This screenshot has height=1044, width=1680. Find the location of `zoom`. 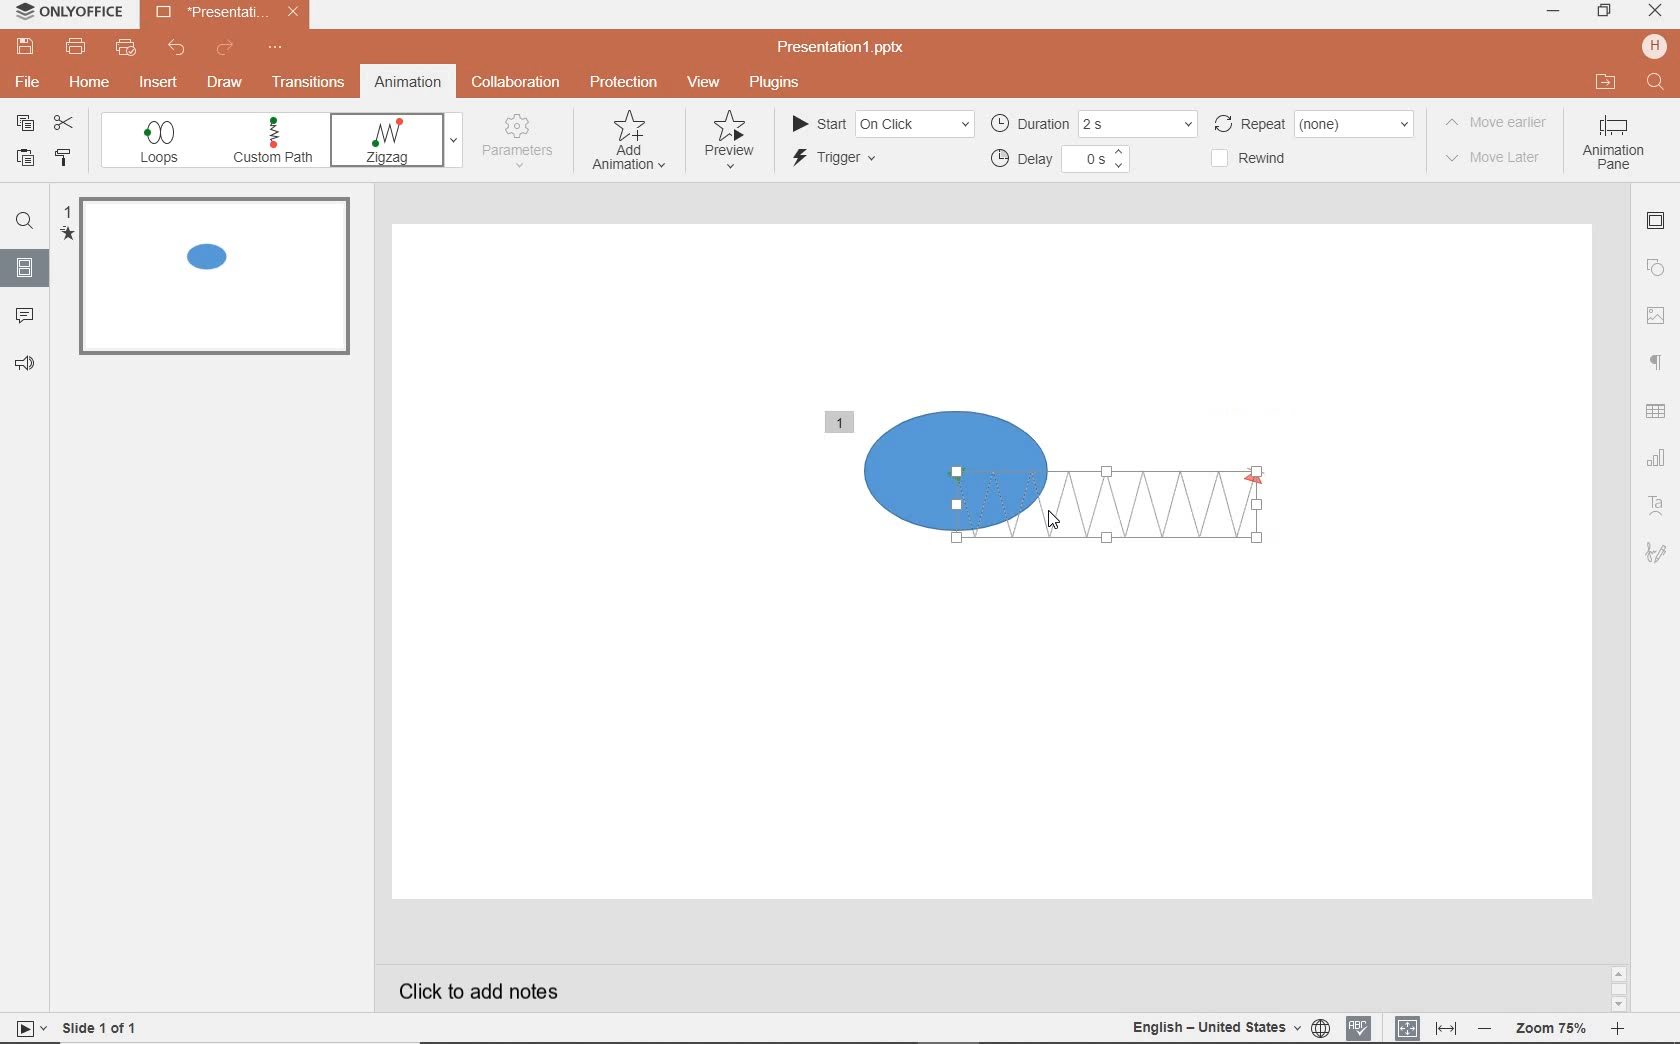

zoom is located at coordinates (1554, 1026).